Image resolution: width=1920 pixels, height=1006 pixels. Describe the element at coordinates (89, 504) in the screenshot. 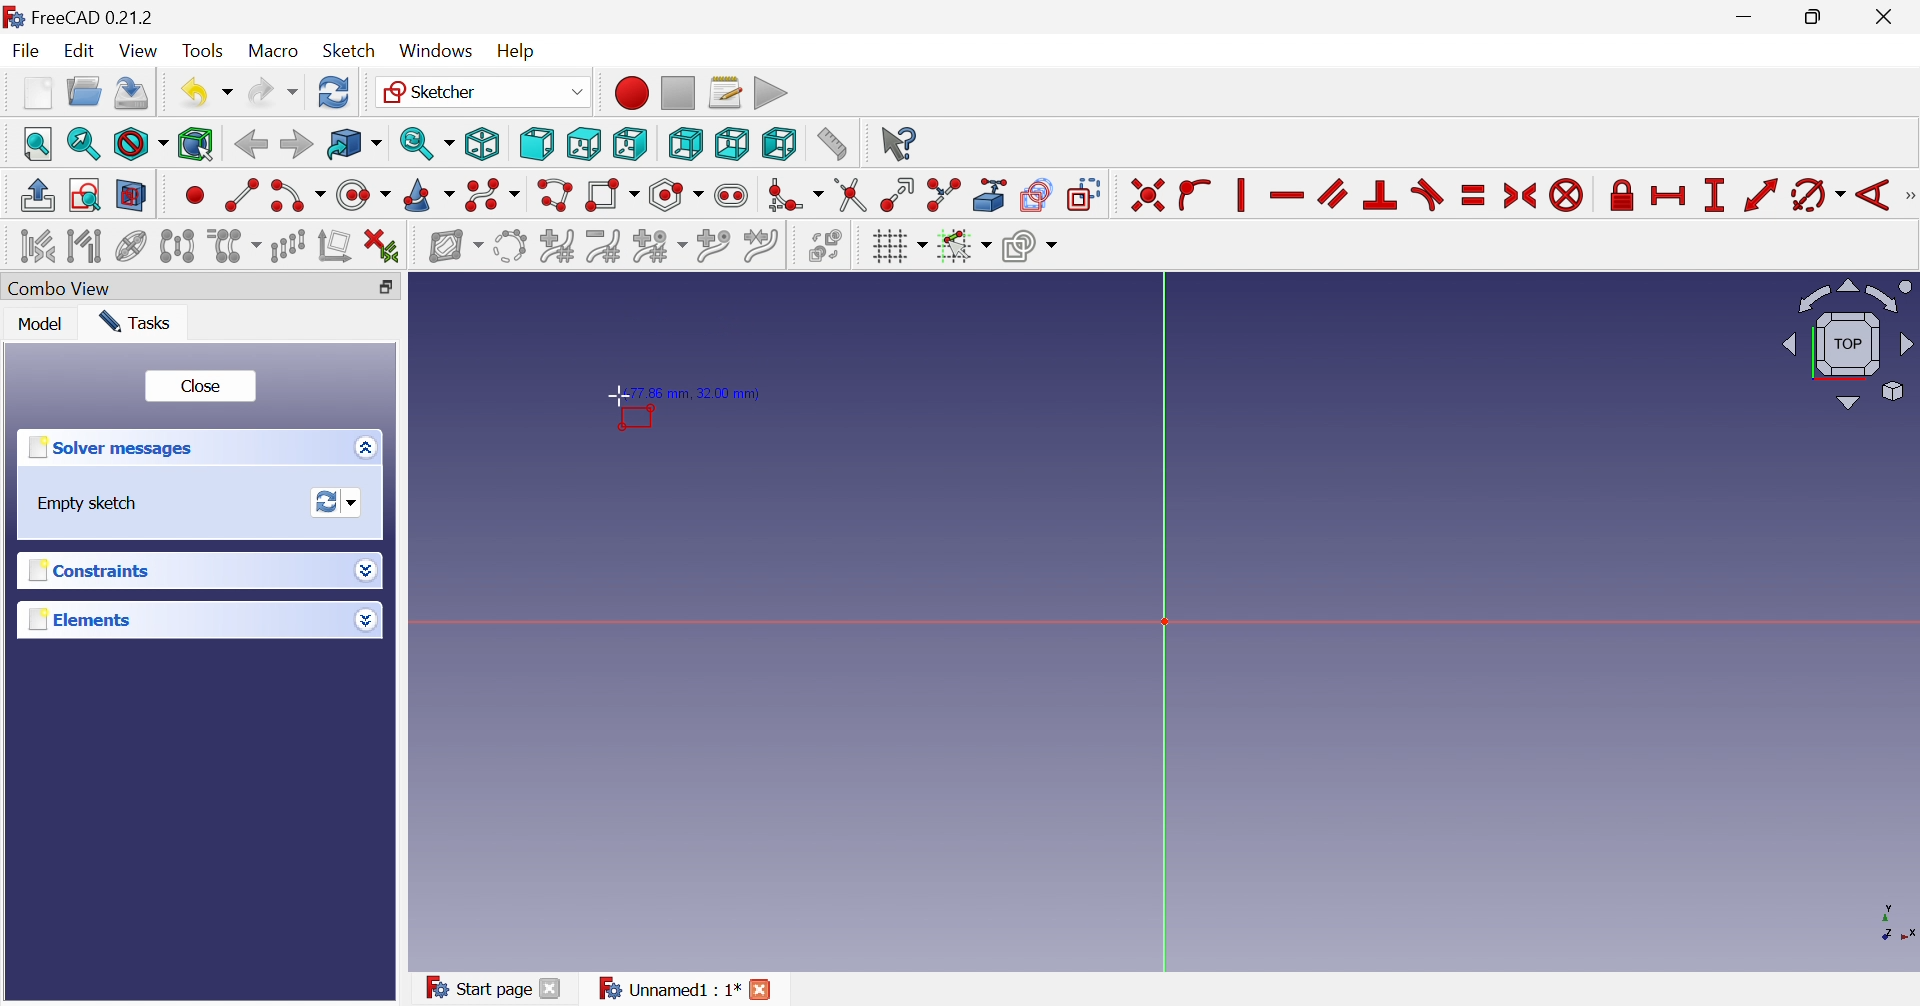

I see `Empty sketch` at that location.